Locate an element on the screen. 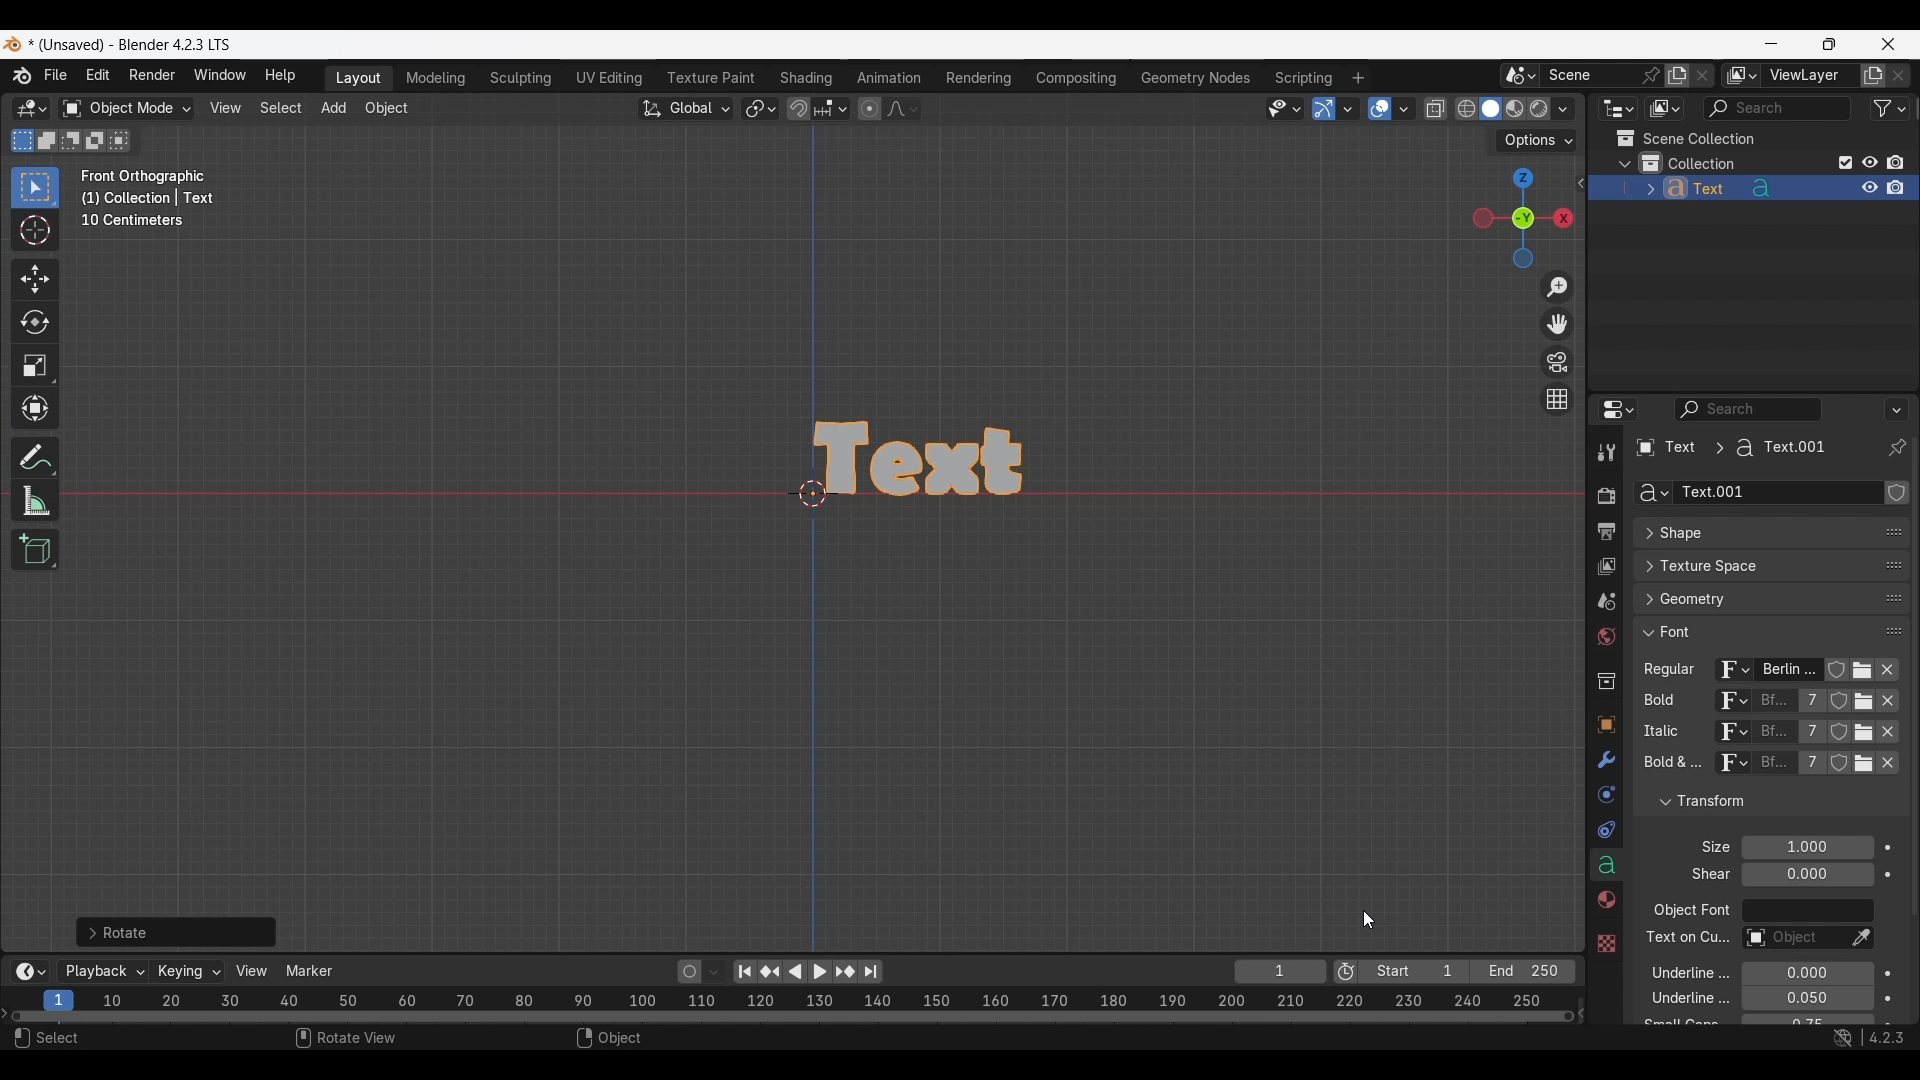  name of current font is located at coordinates (1774, 770).